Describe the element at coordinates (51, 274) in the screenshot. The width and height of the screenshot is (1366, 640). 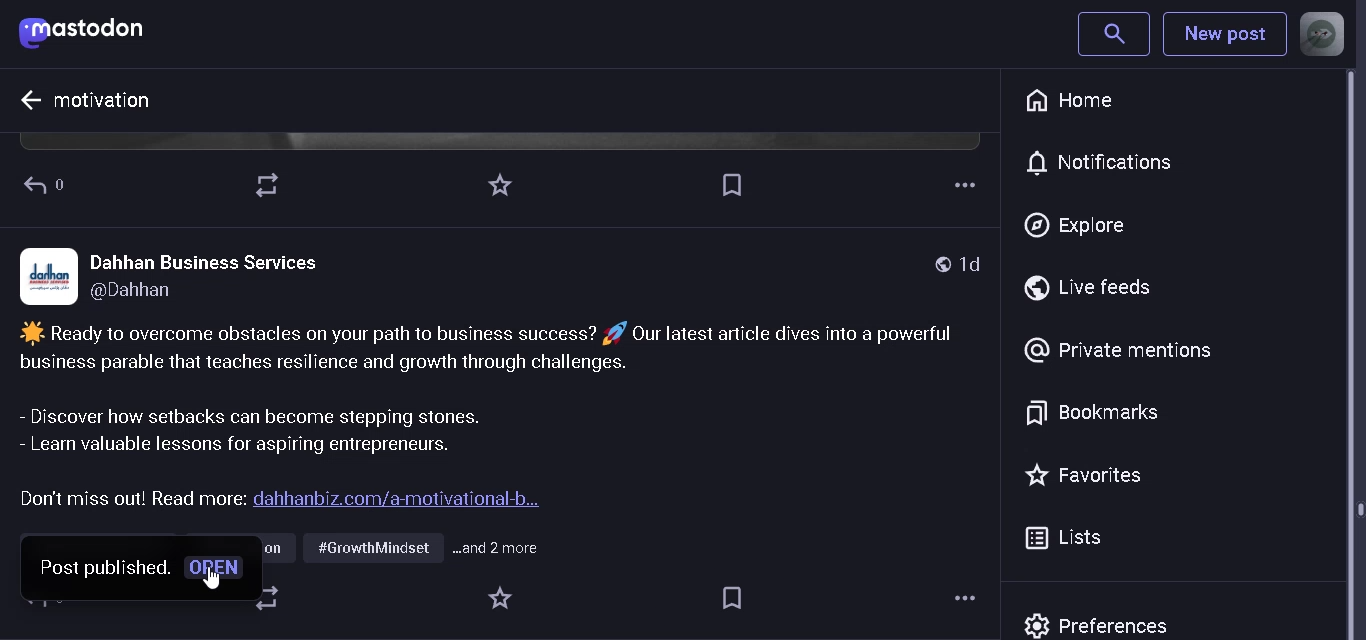
I see `logo` at that location.